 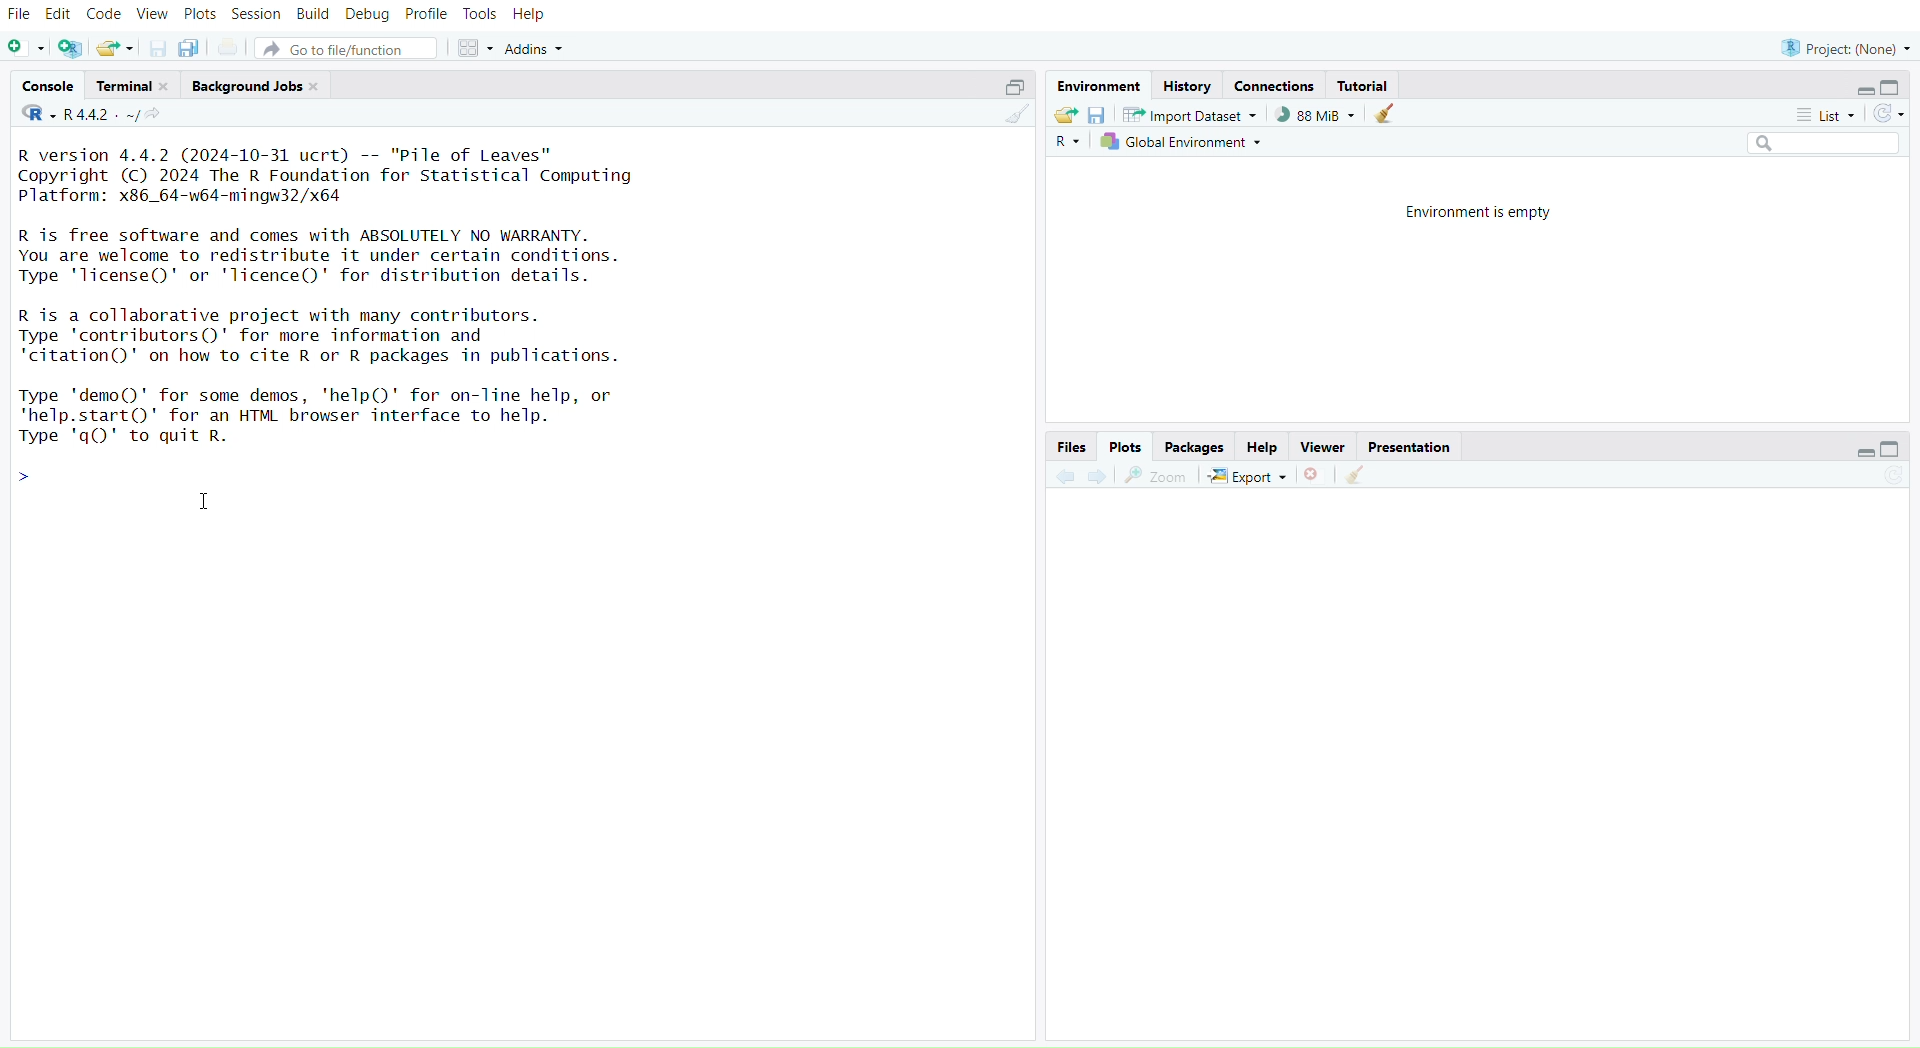 I want to click on new script, so click(x=26, y=50).